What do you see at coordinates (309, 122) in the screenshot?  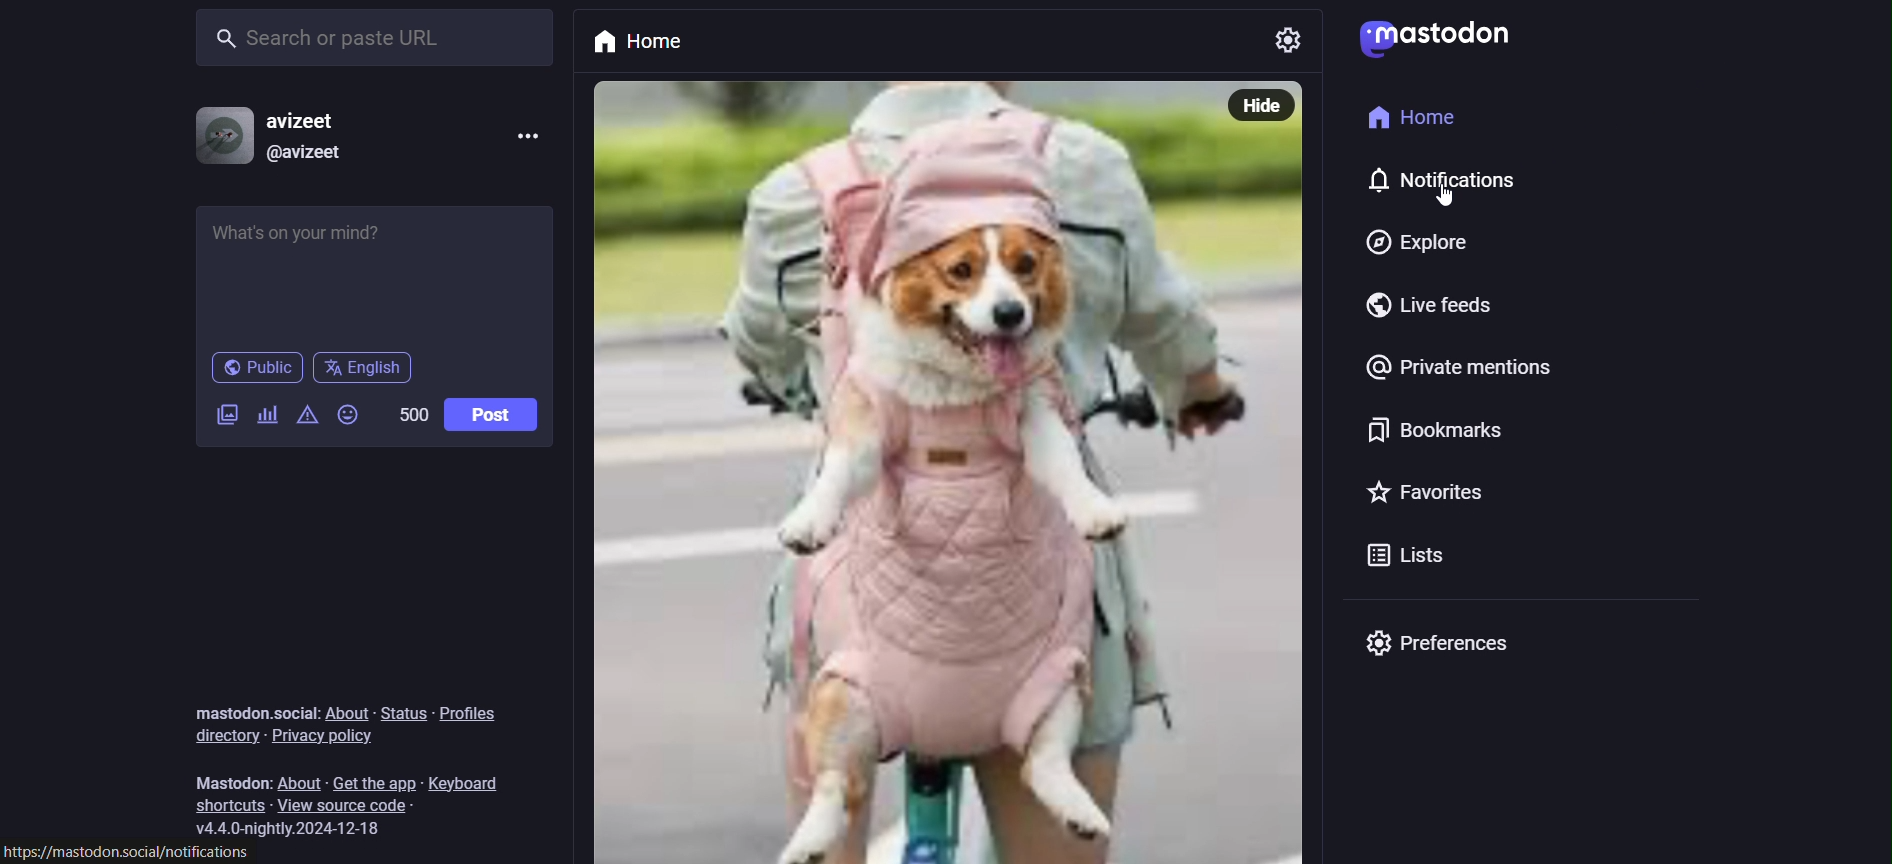 I see `avizeet` at bounding box center [309, 122].